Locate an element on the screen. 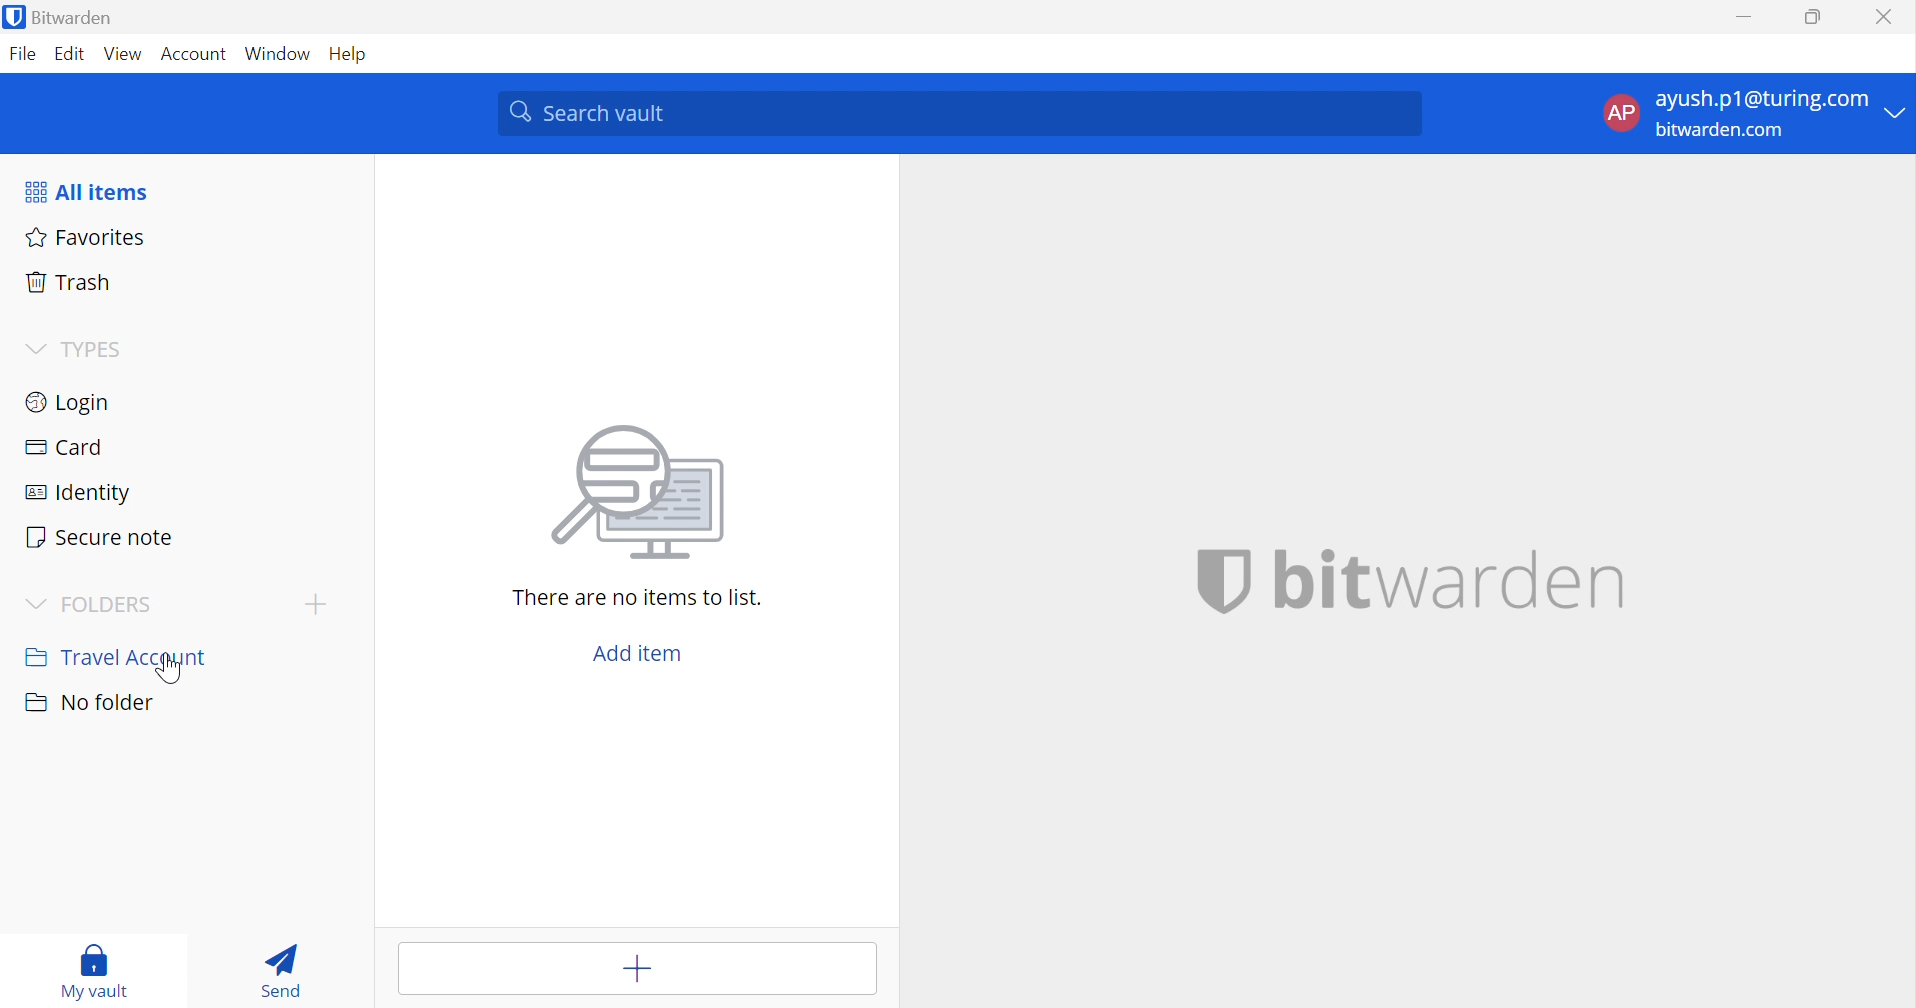 This screenshot has height=1008, width=1916. Edit is located at coordinates (71, 56).